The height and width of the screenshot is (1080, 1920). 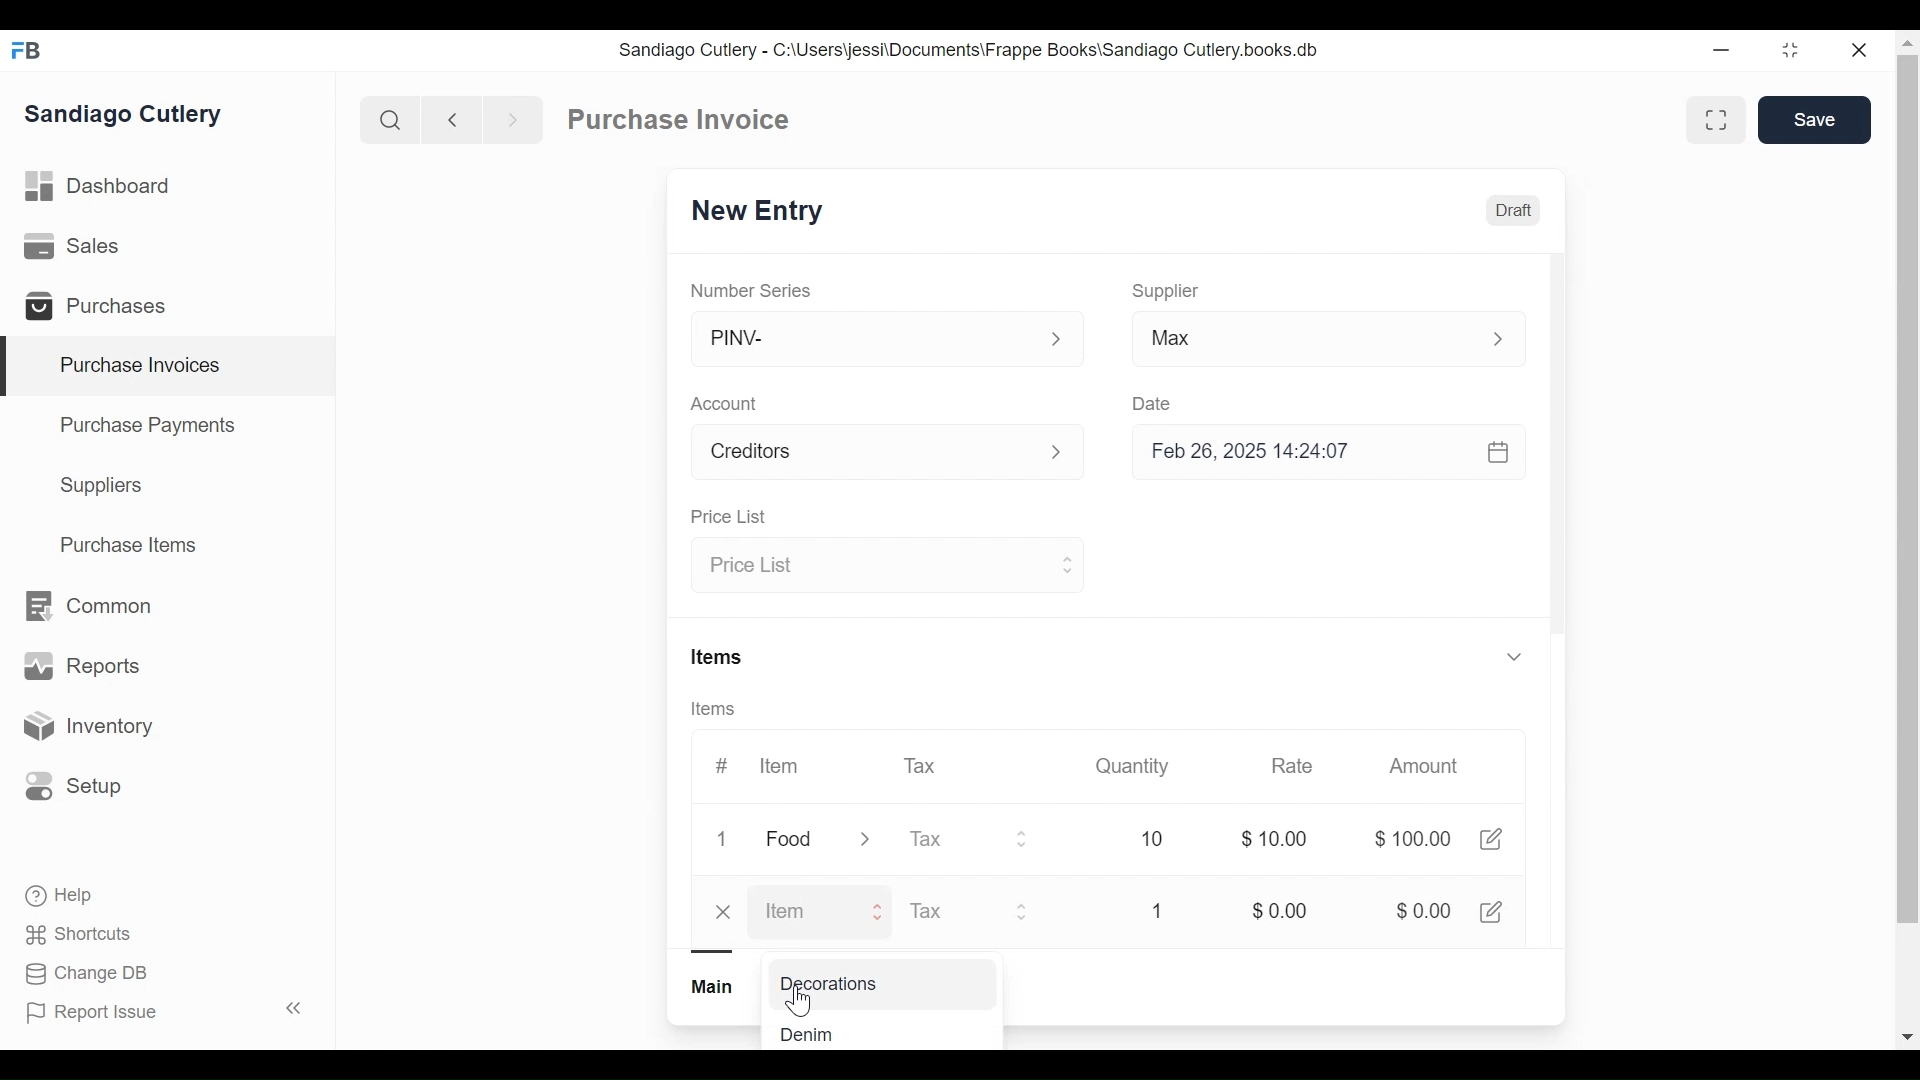 What do you see at coordinates (1411, 837) in the screenshot?
I see `$100.00` at bounding box center [1411, 837].